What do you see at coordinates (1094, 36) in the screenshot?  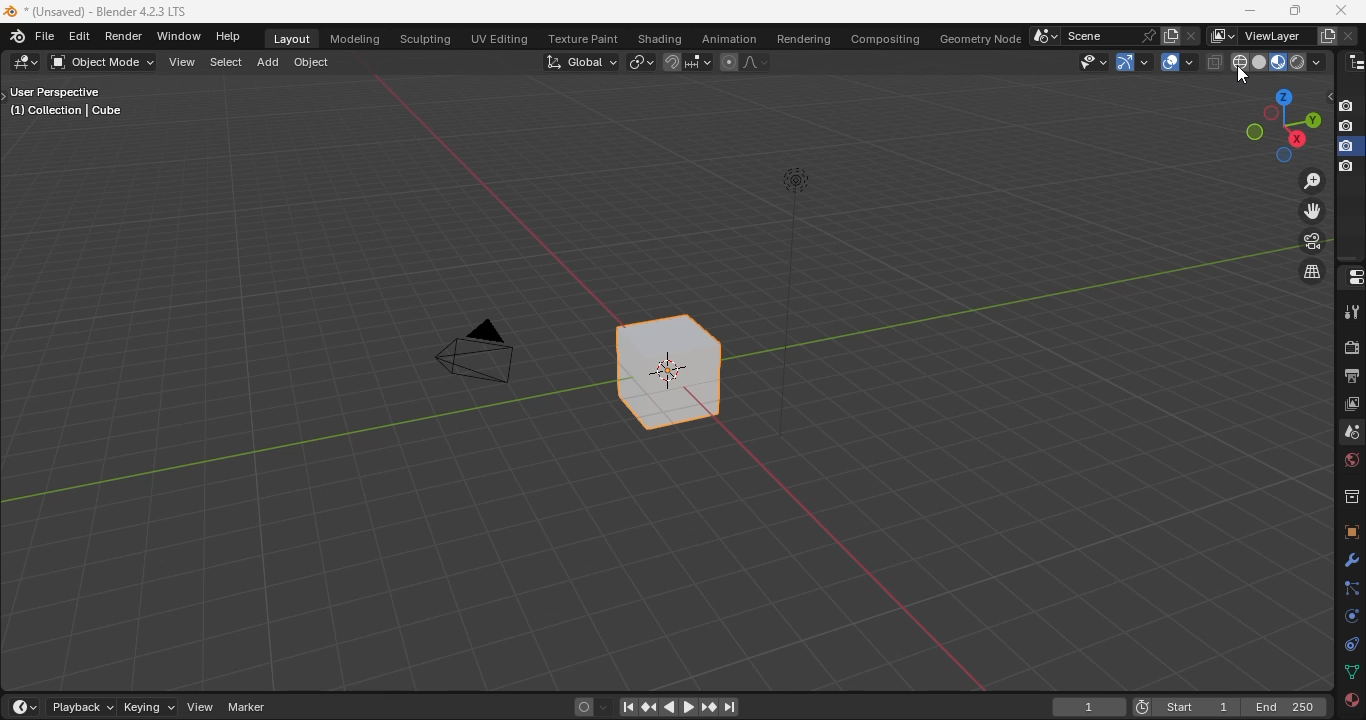 I see `scene` at bounding box center [1094, 36].